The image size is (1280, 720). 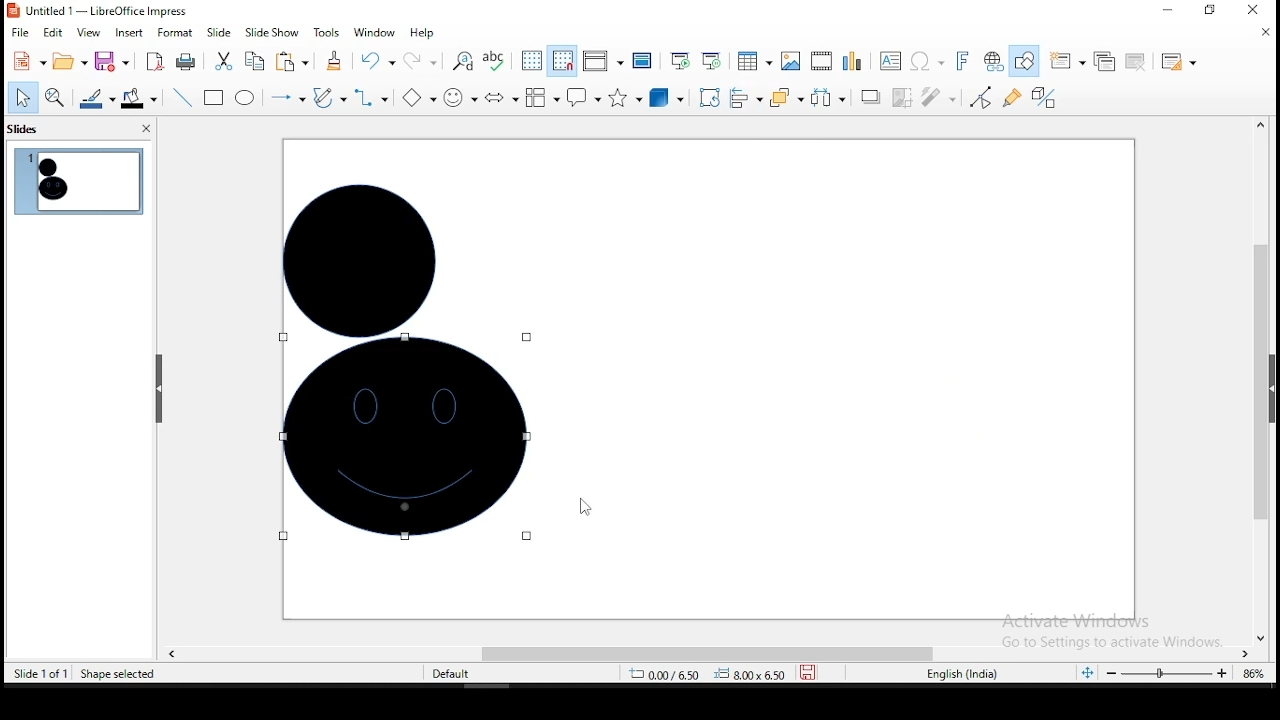 What do you see at coordinates (121, 675) in the screenshot?
I see `shape selected` at bounding box center [121, 675].